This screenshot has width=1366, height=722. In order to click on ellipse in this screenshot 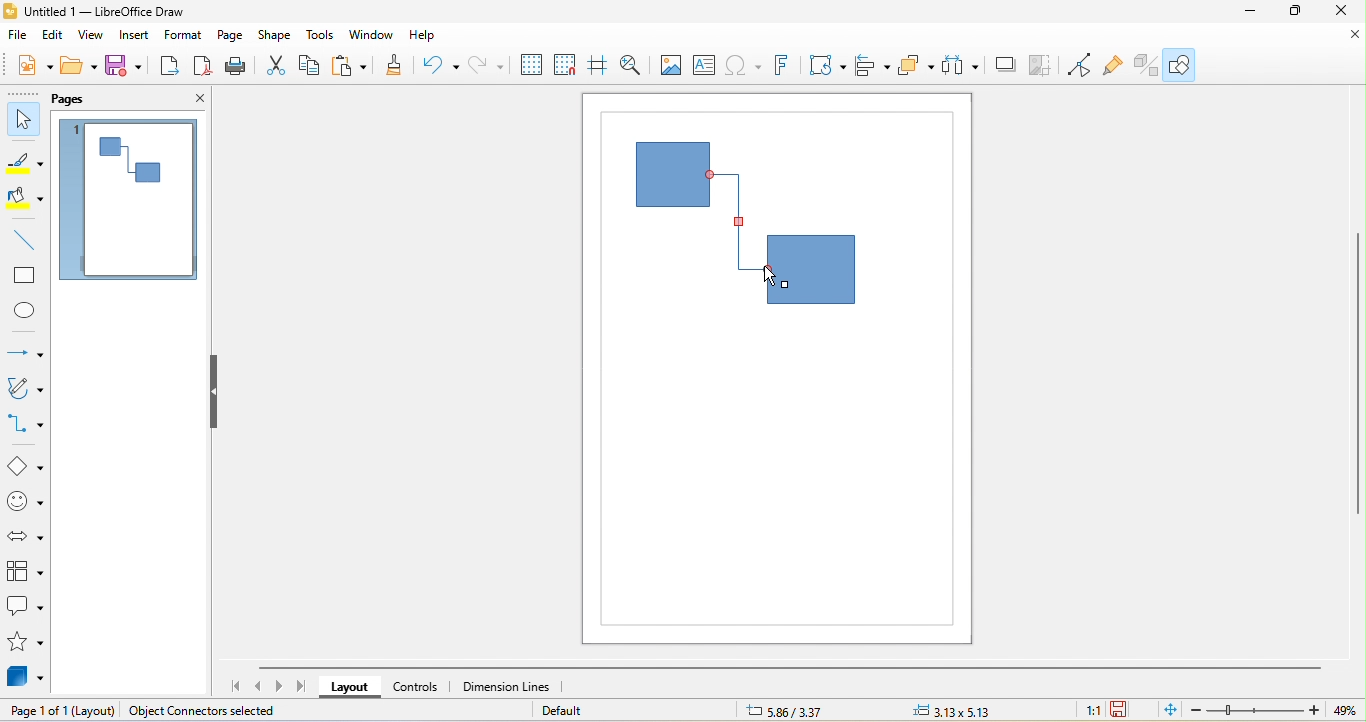, I will do `click(24, 311)`.